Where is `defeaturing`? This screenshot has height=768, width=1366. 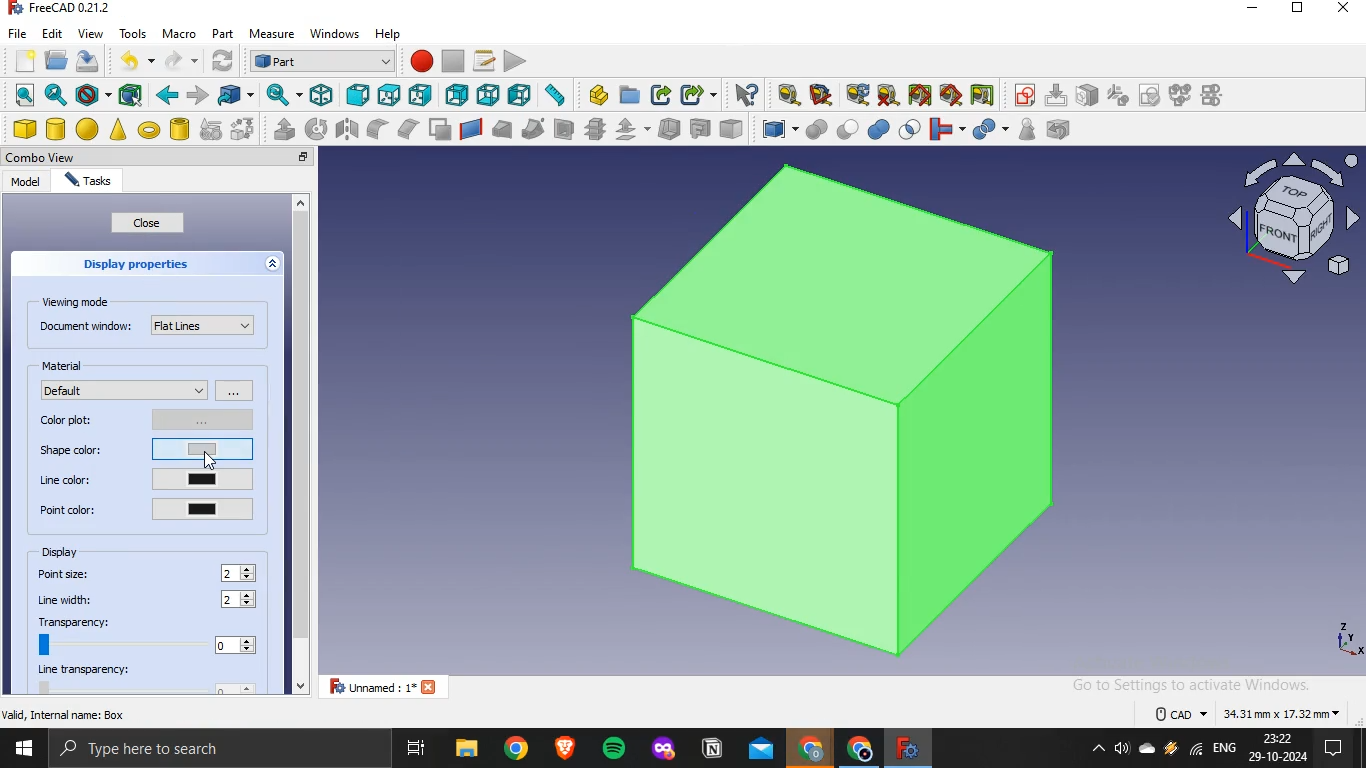
defeaturing is located at coordinates (1063, 129).